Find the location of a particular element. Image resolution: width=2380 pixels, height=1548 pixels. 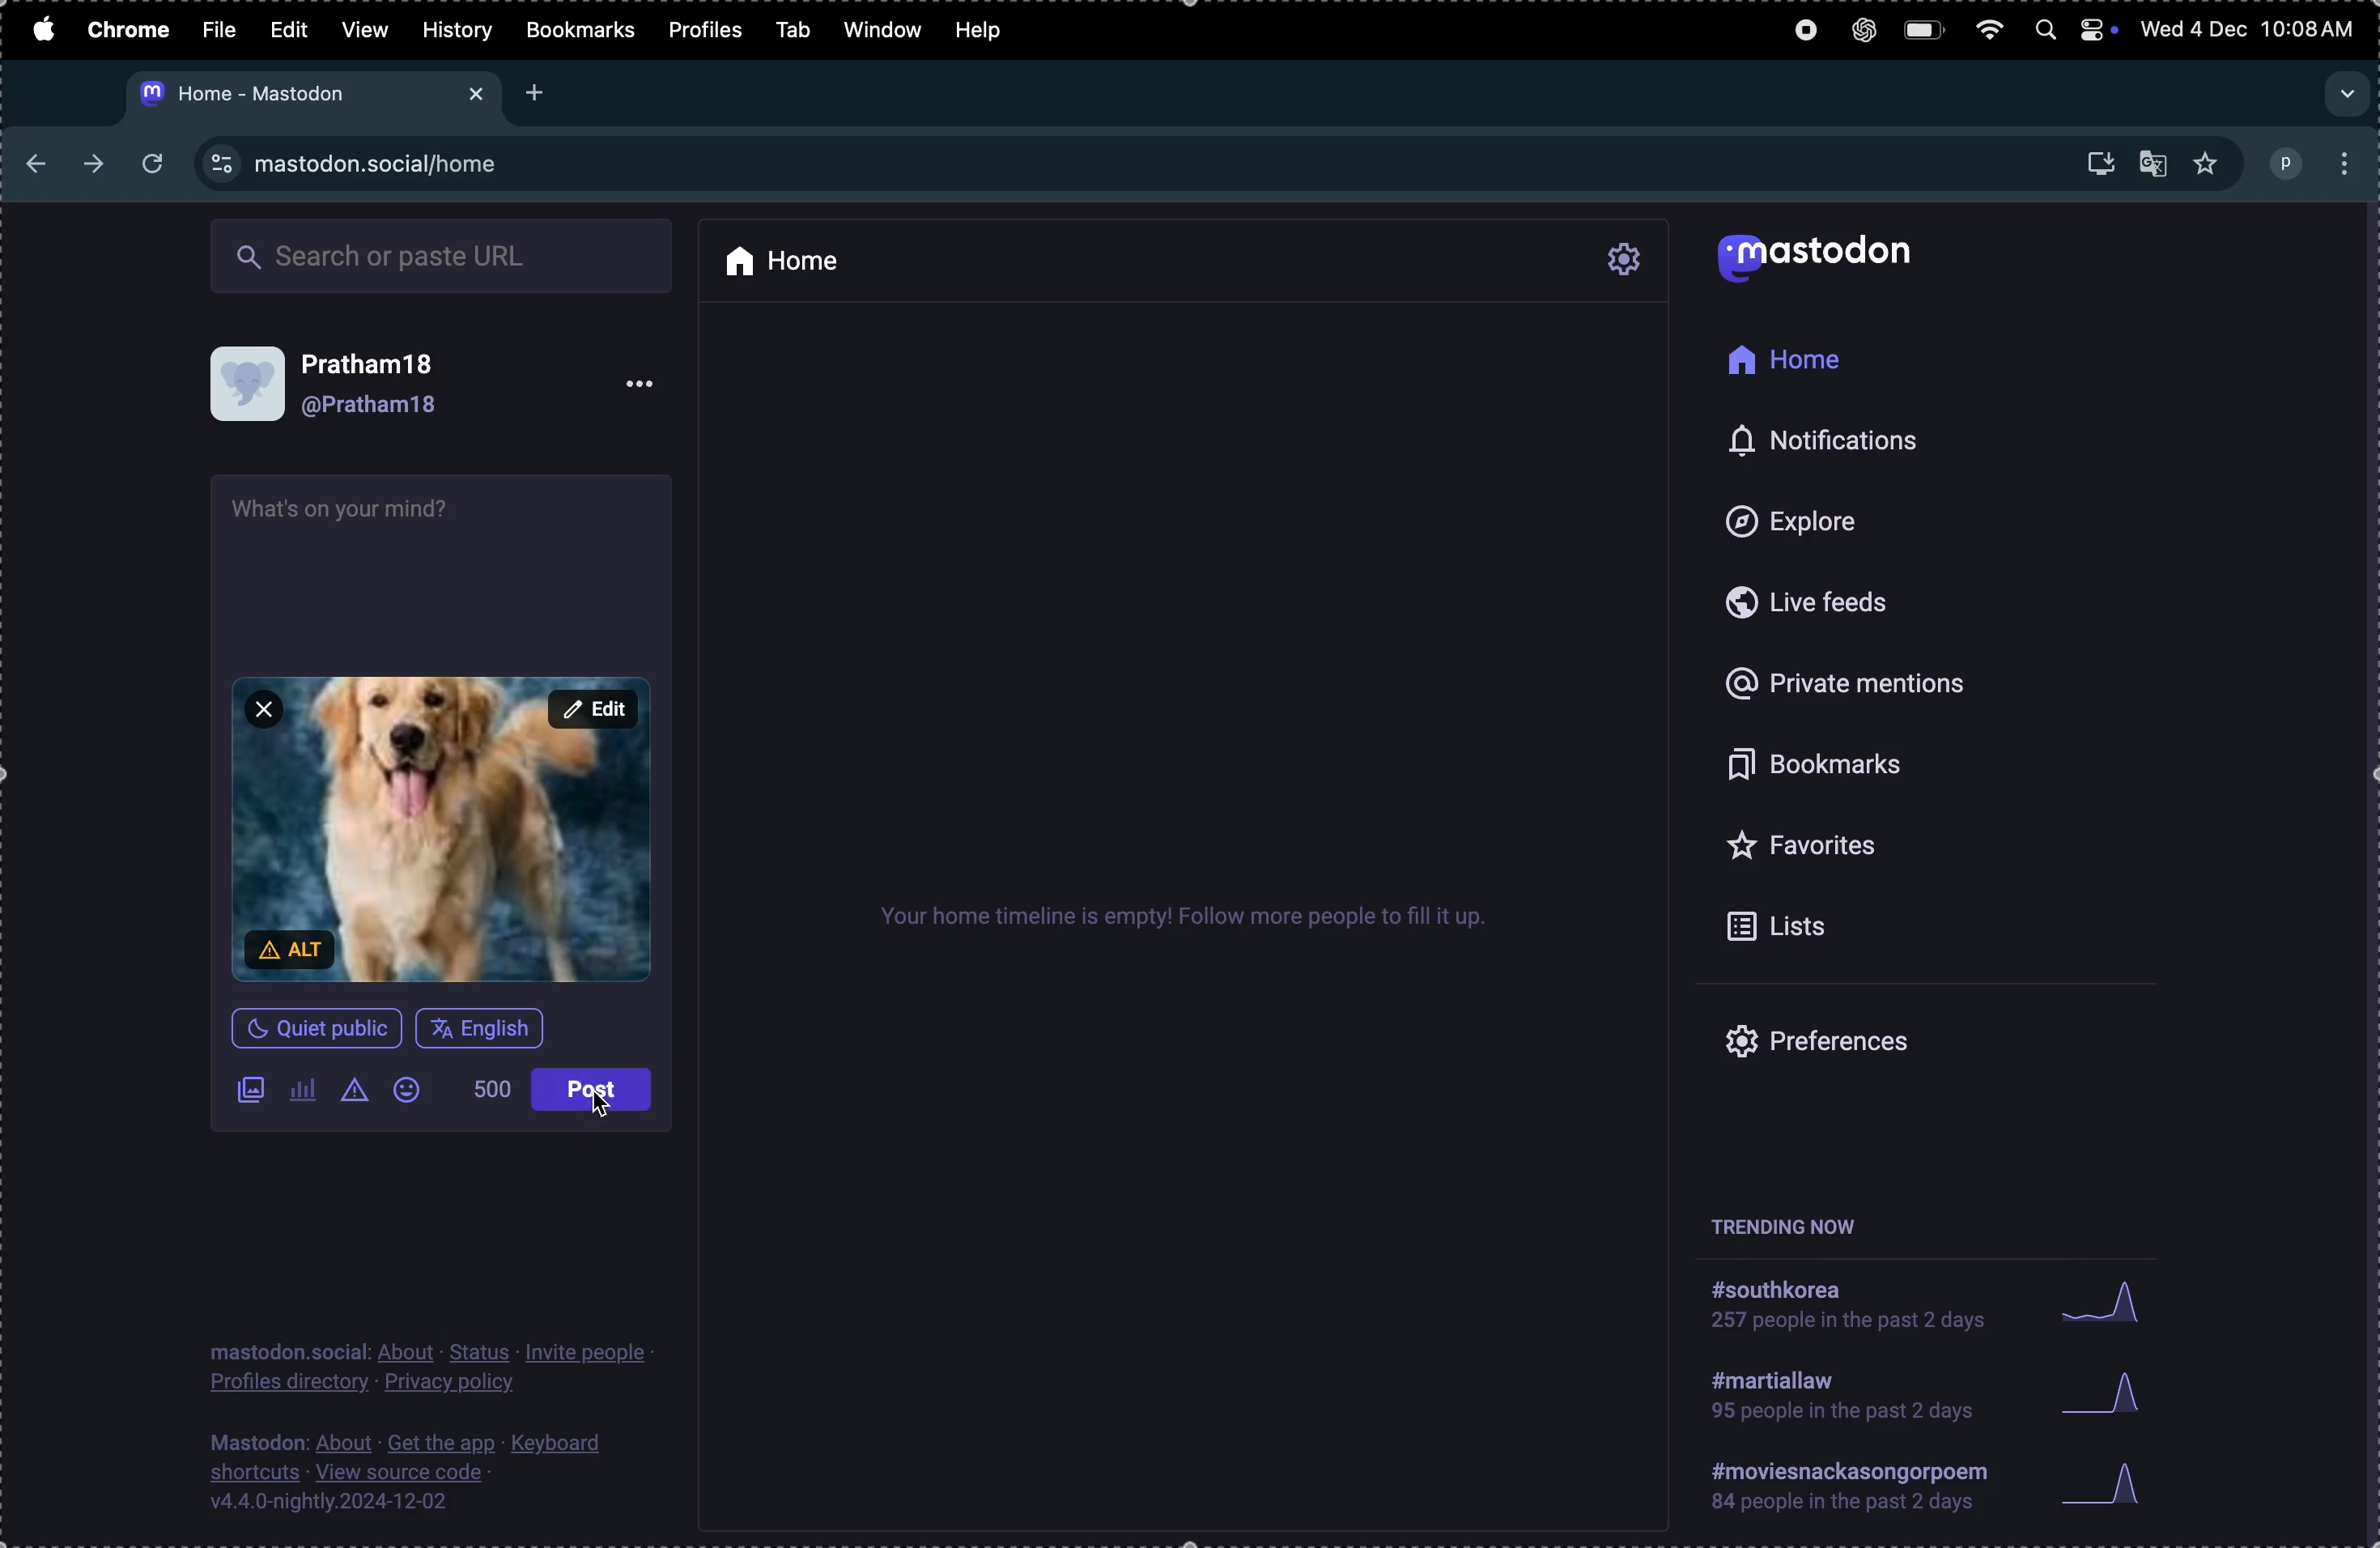

profile is located at coordinates (2315, 159).